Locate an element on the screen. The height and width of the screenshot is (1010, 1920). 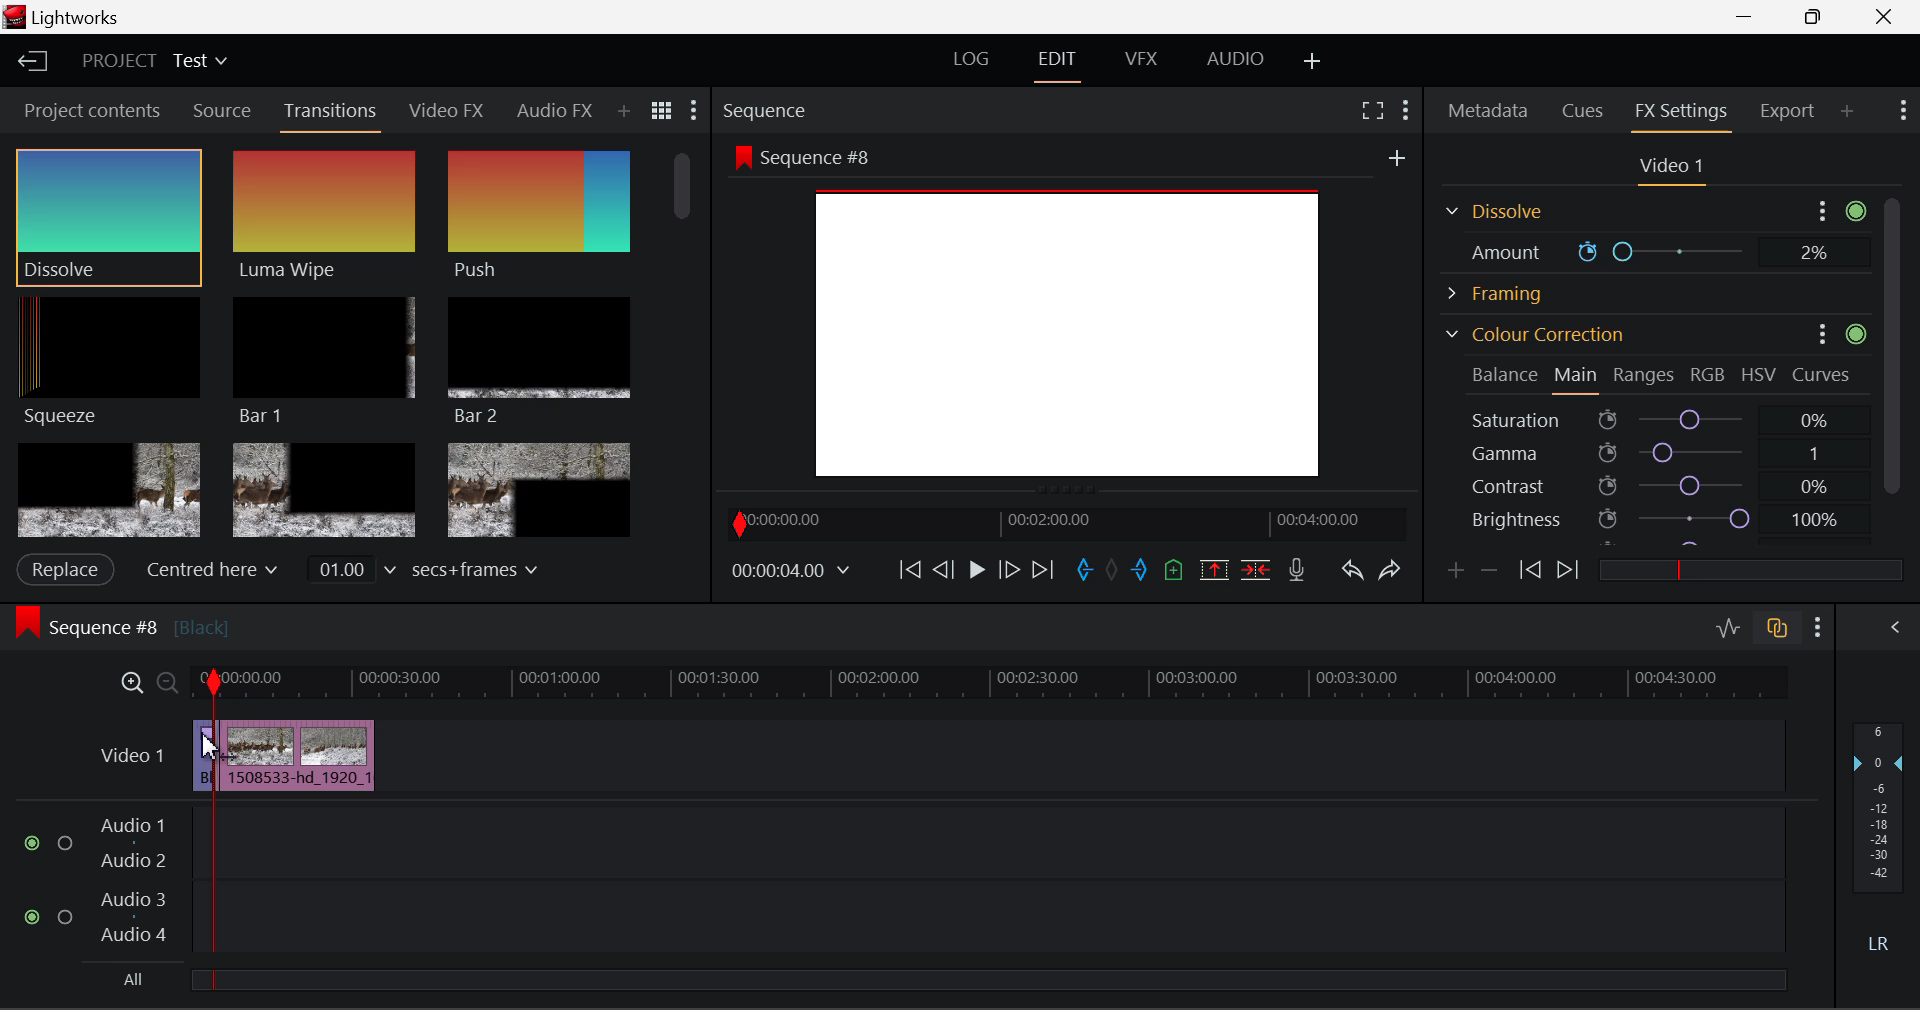
secs-frames input field is located at coordinates (425, 568).